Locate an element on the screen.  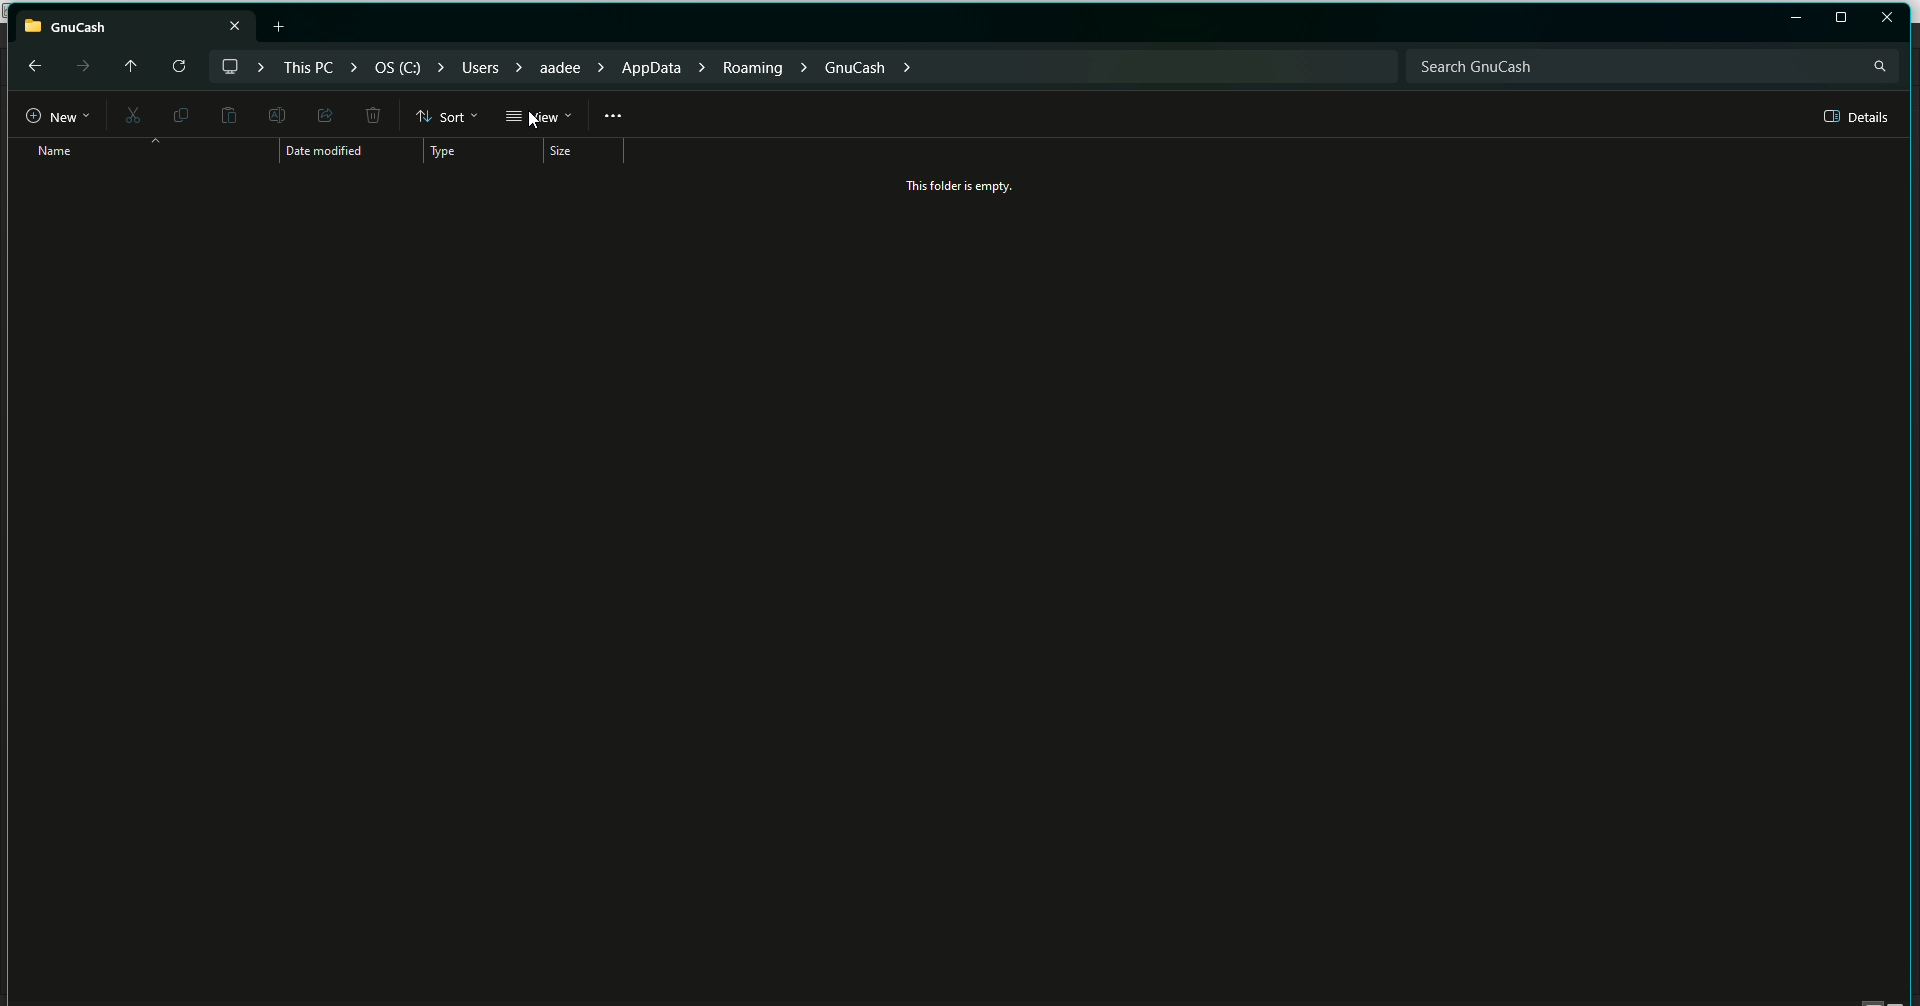
Restore is located at coordinates (1796, 19).